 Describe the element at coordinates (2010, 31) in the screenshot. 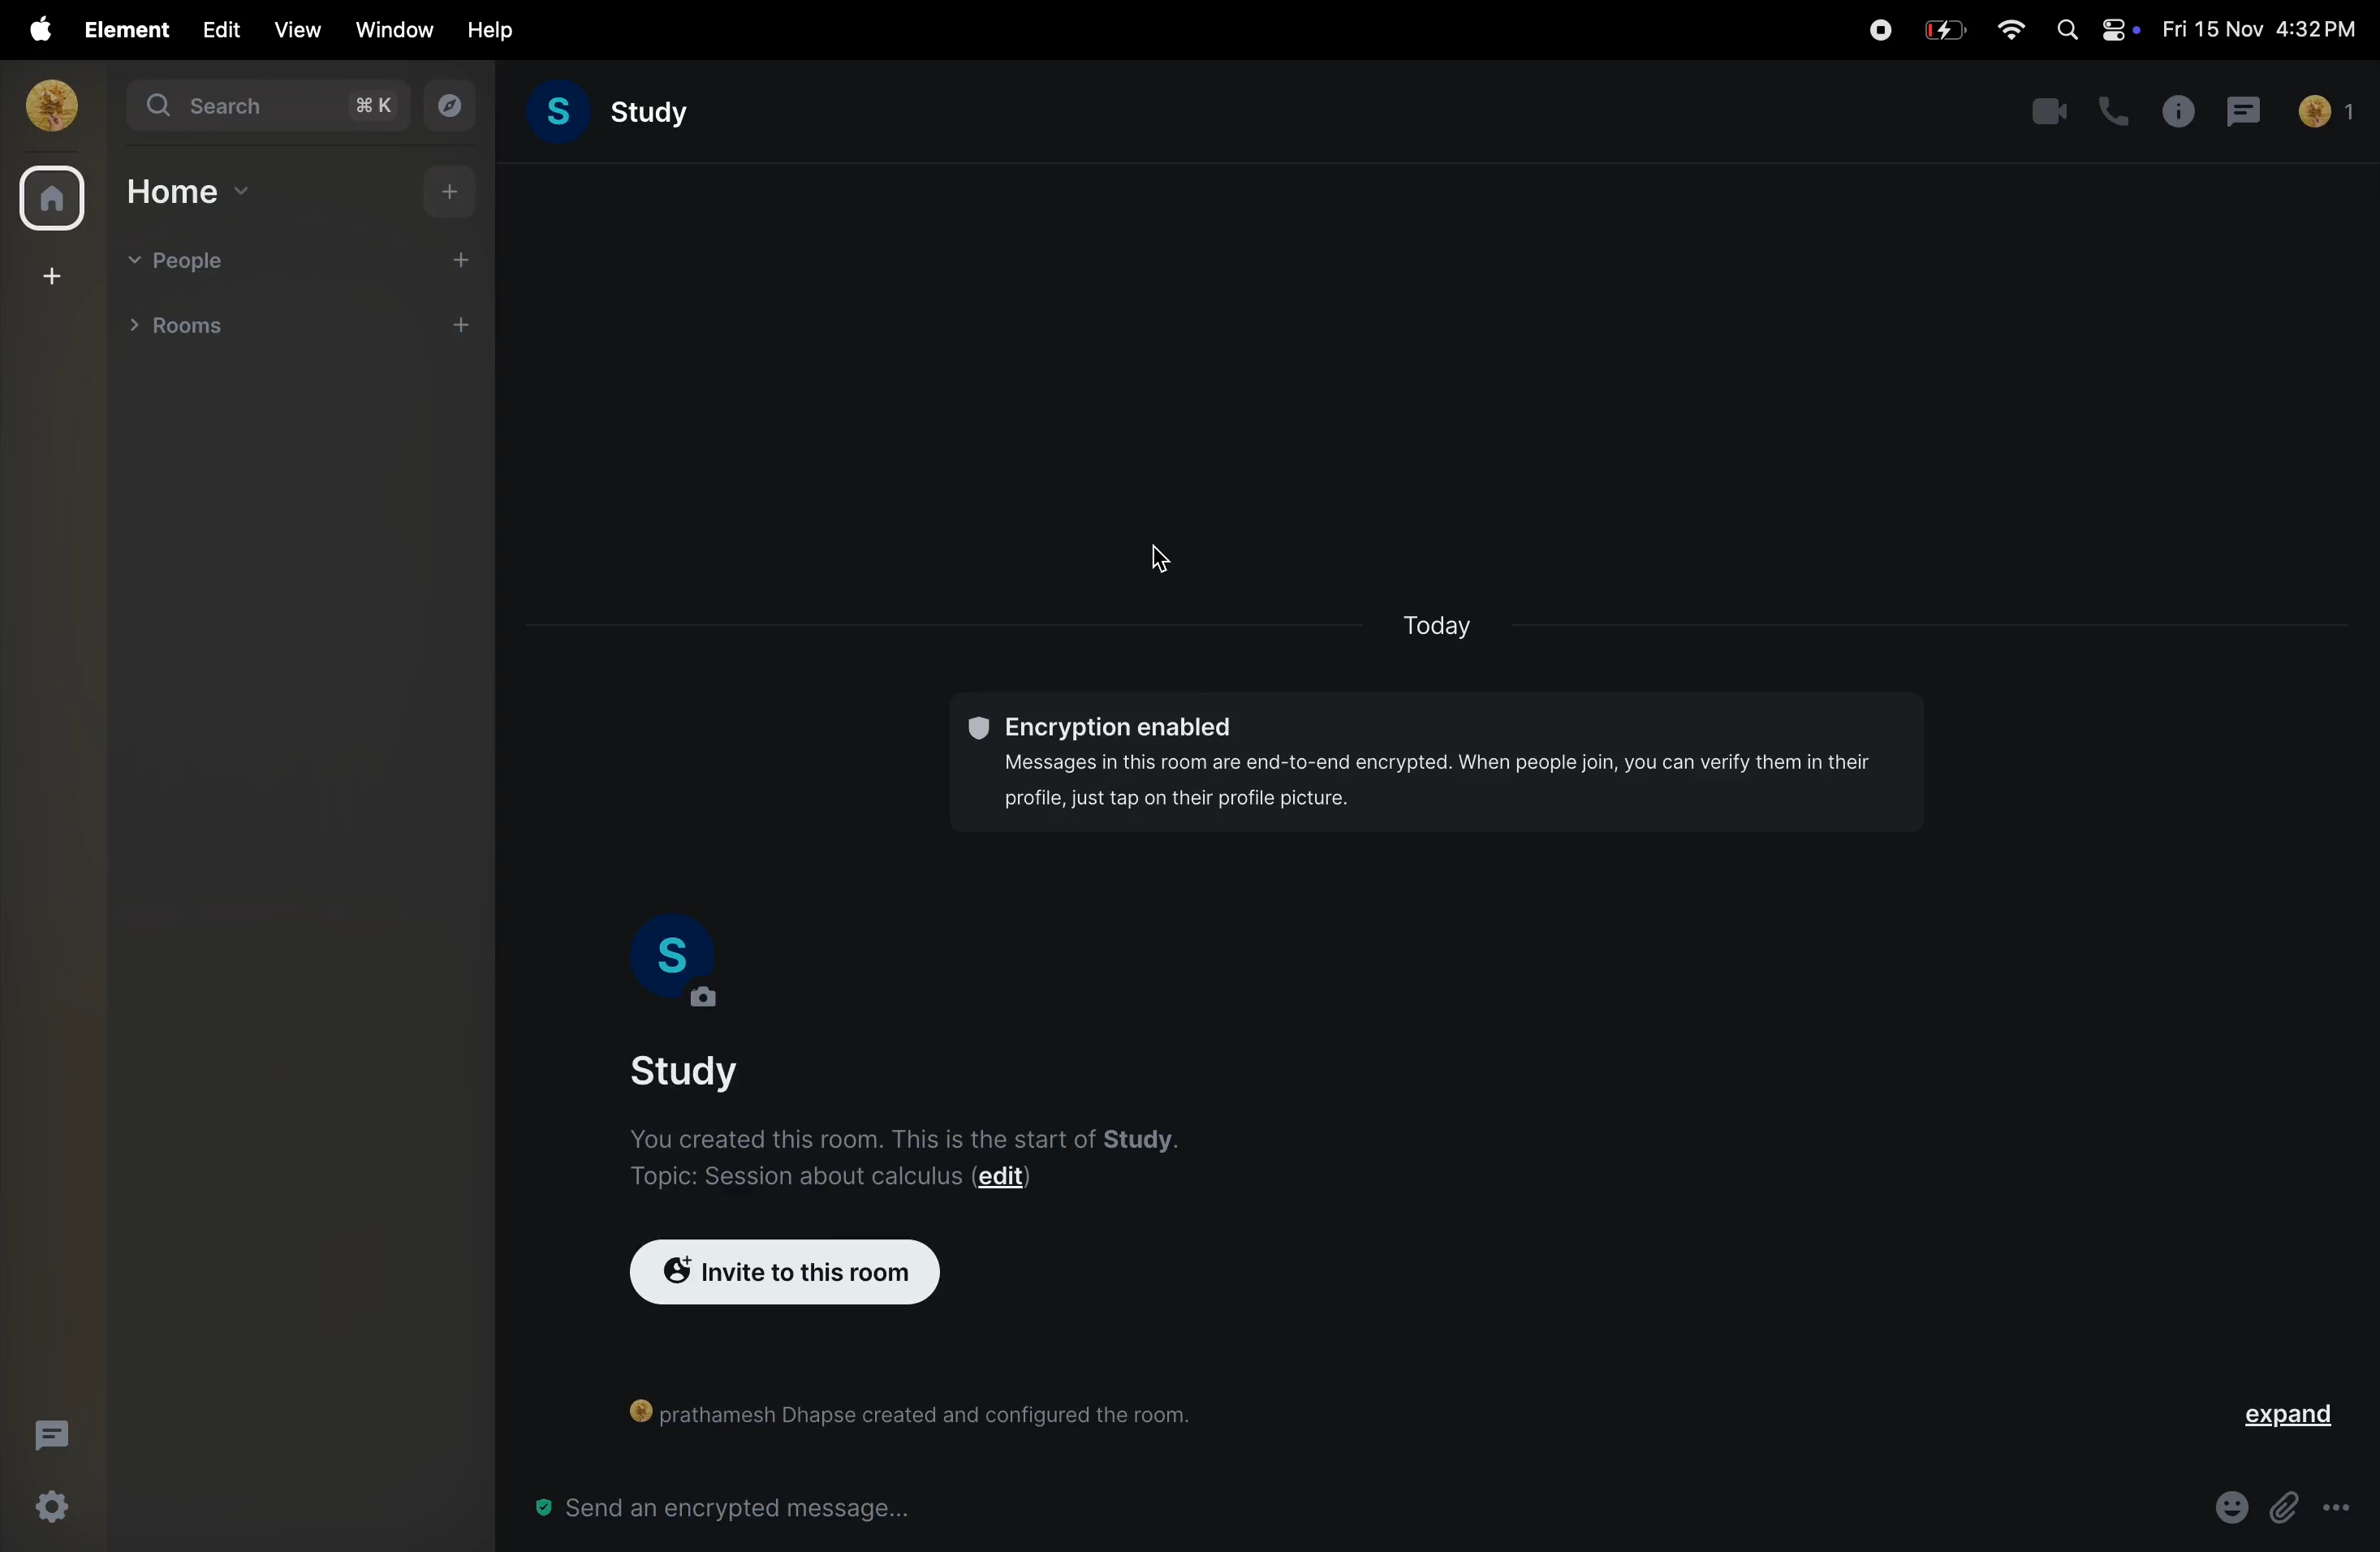

I see `wifi` at that location.